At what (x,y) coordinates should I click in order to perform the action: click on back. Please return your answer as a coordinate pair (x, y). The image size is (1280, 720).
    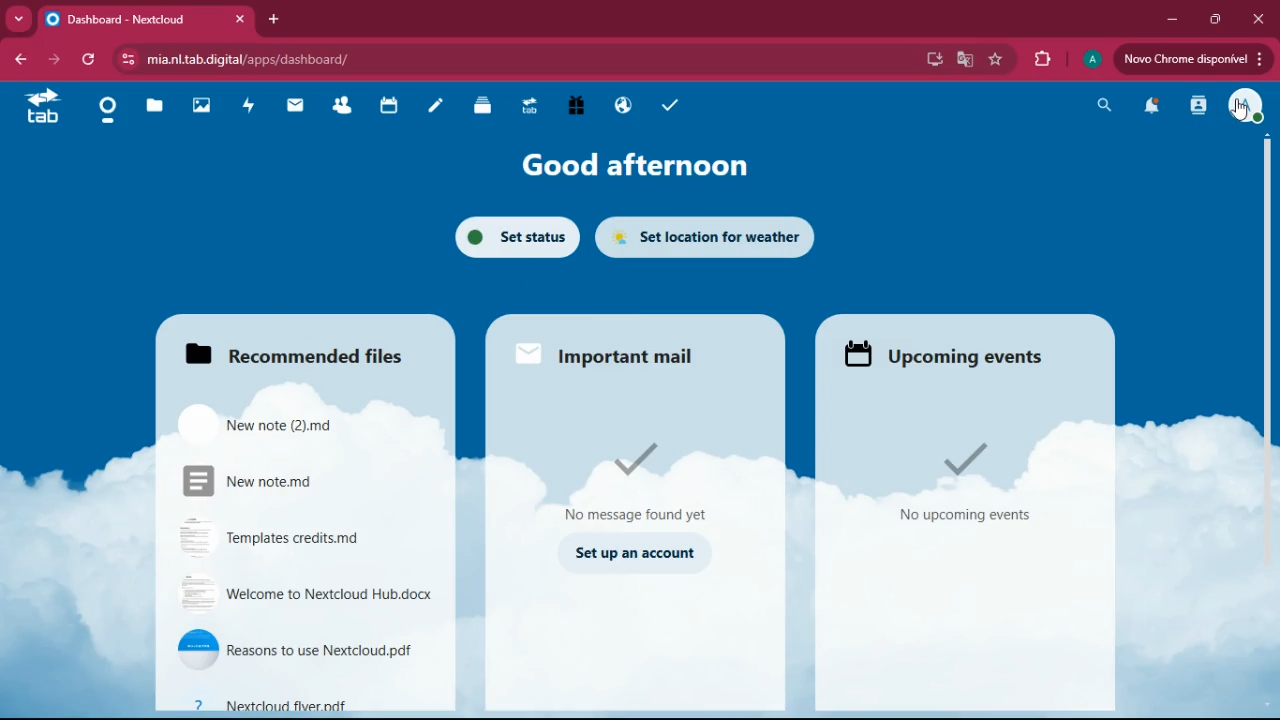
    Looking at the image, I should click on (18, 60).